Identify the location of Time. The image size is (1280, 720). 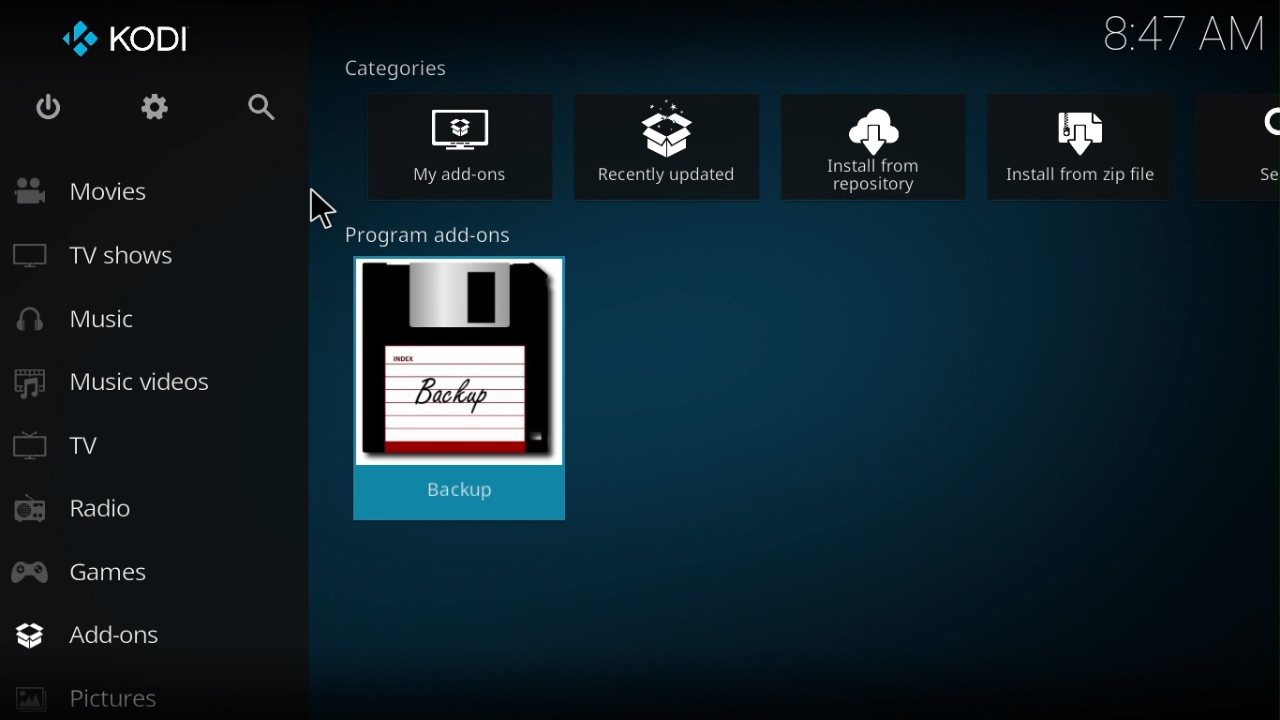
(1183, 36).